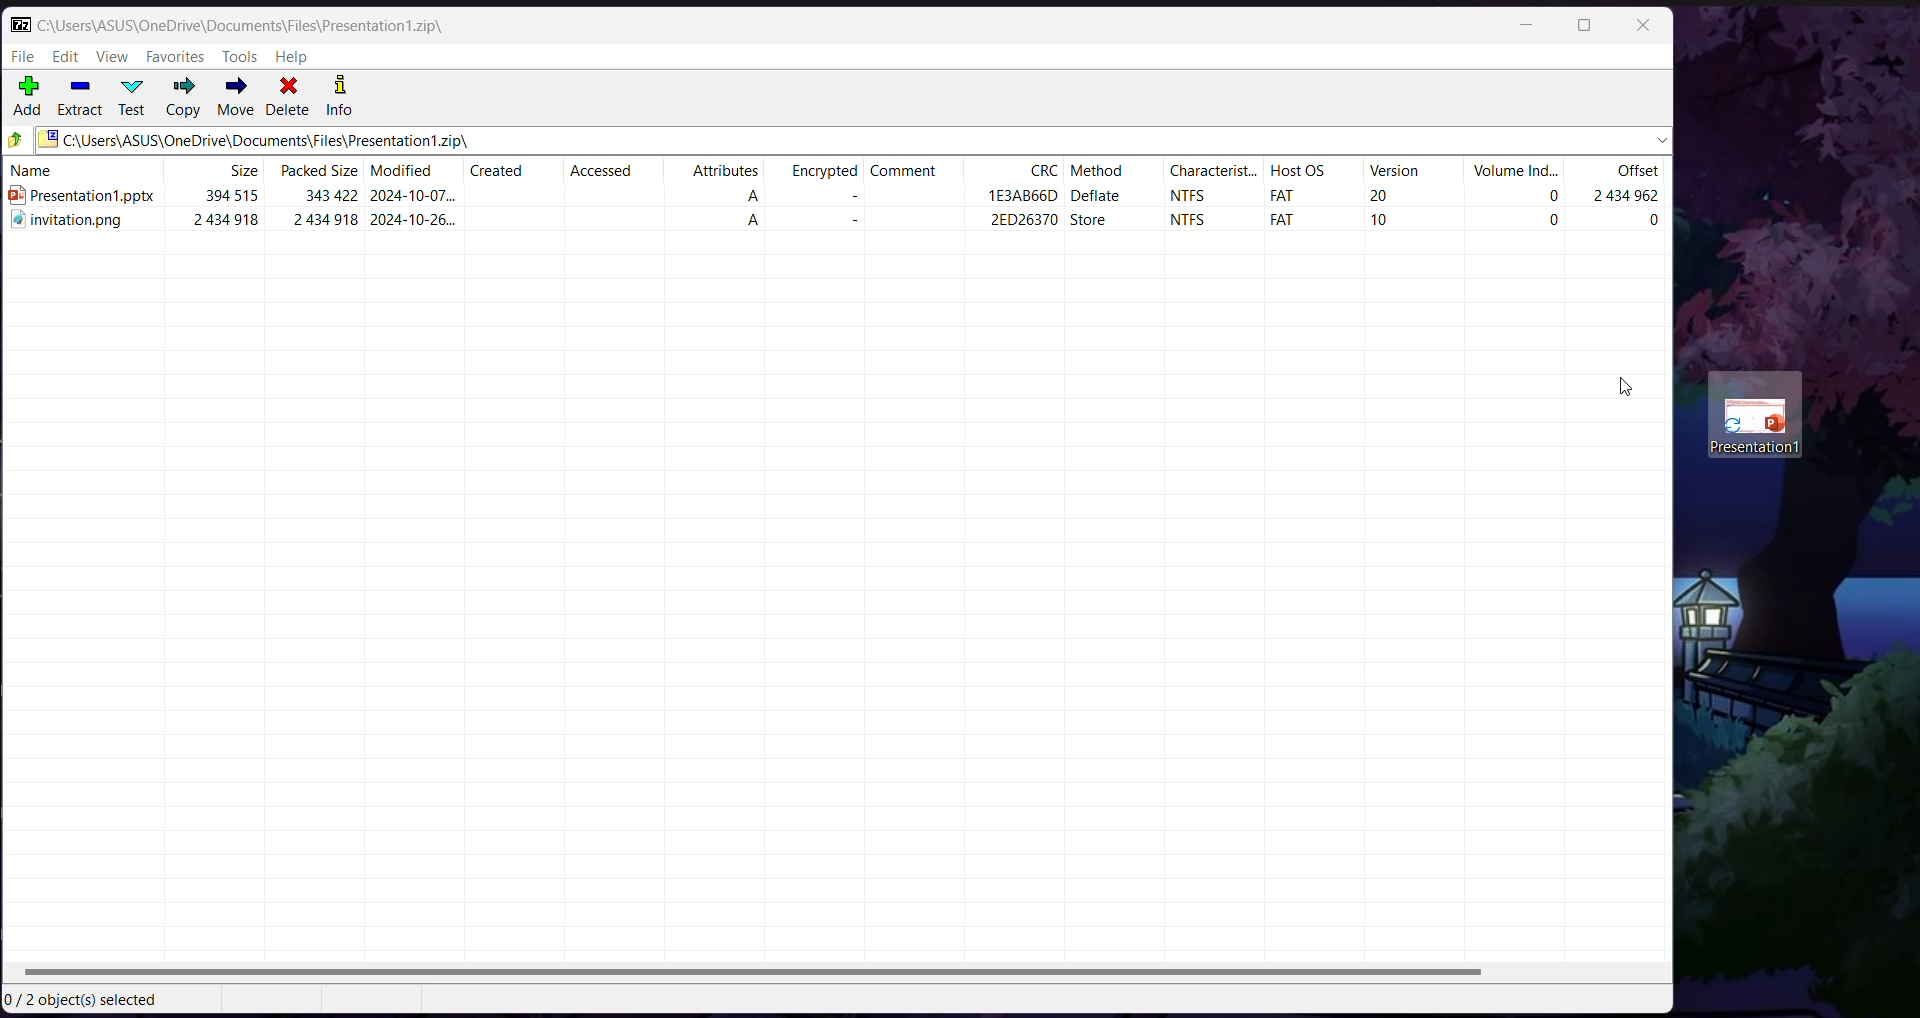 The image size is (1920, 1018). I want to click on Modified, so click(404, 172).